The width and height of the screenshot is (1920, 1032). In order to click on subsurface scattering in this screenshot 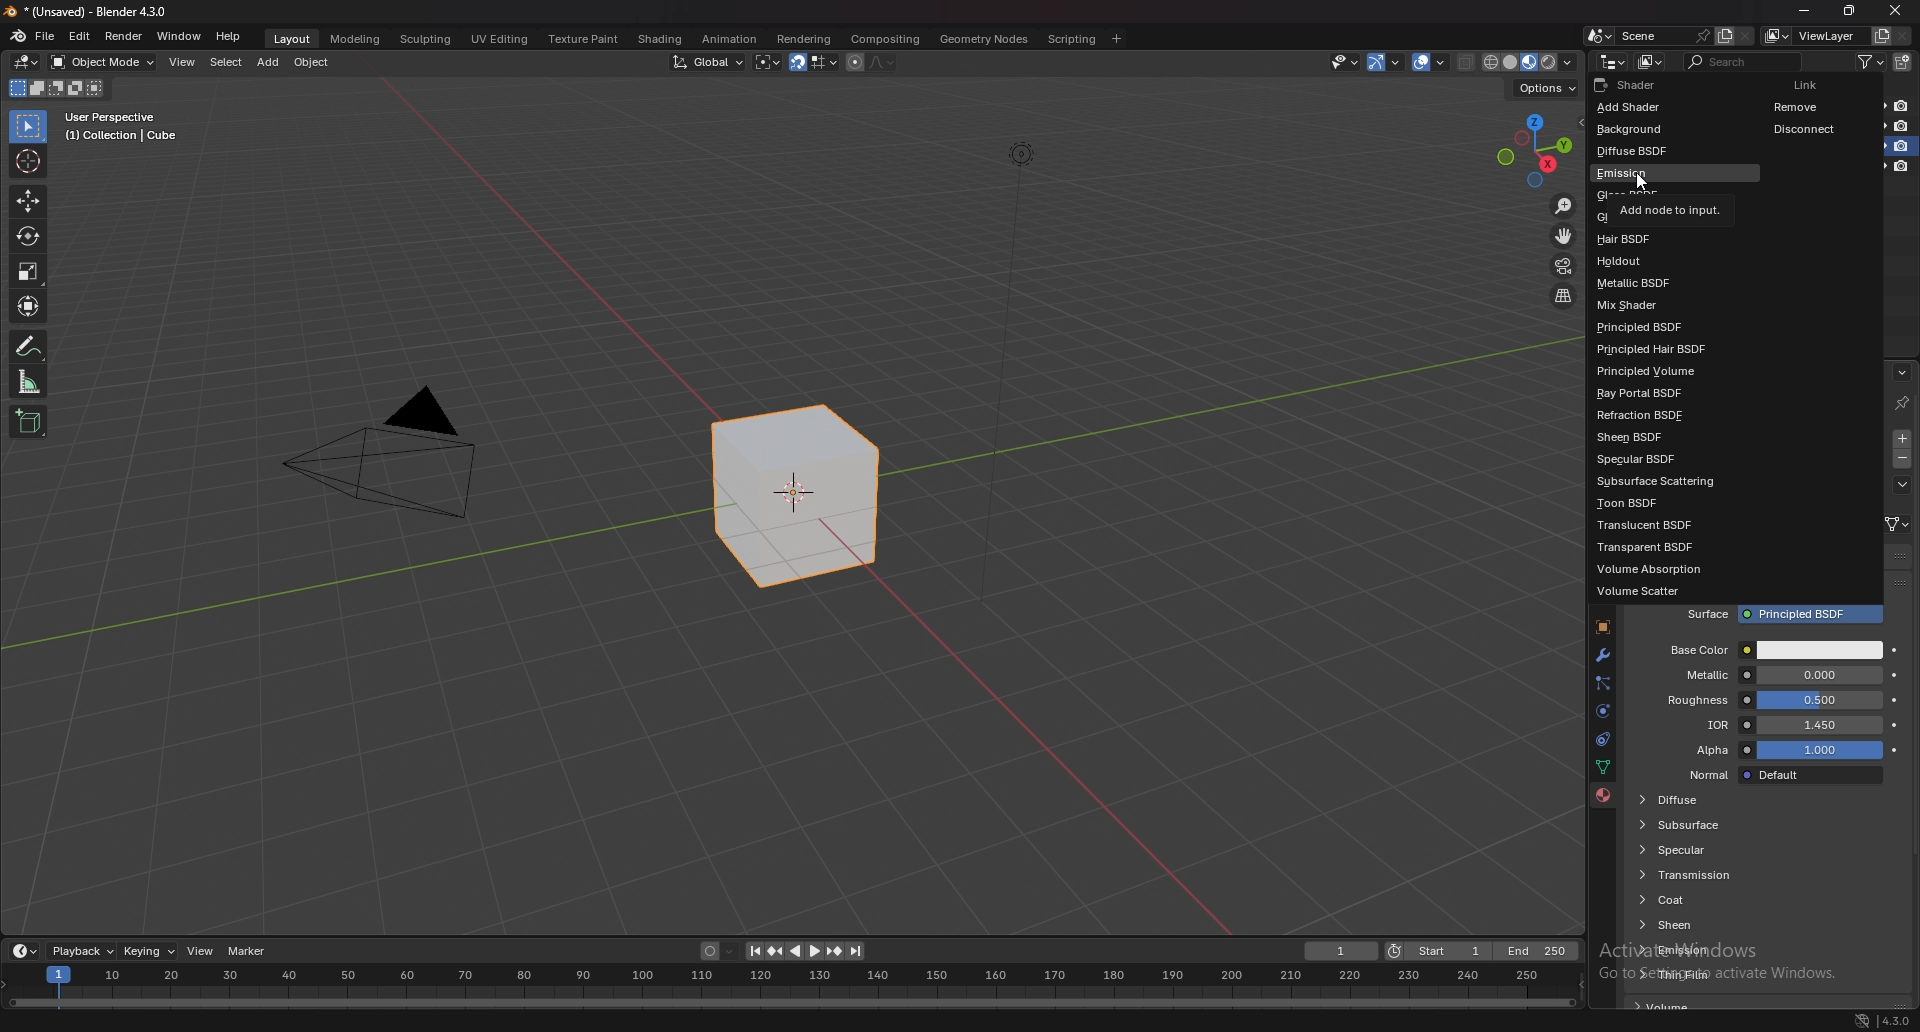, I will do `click(1665, 481)`.